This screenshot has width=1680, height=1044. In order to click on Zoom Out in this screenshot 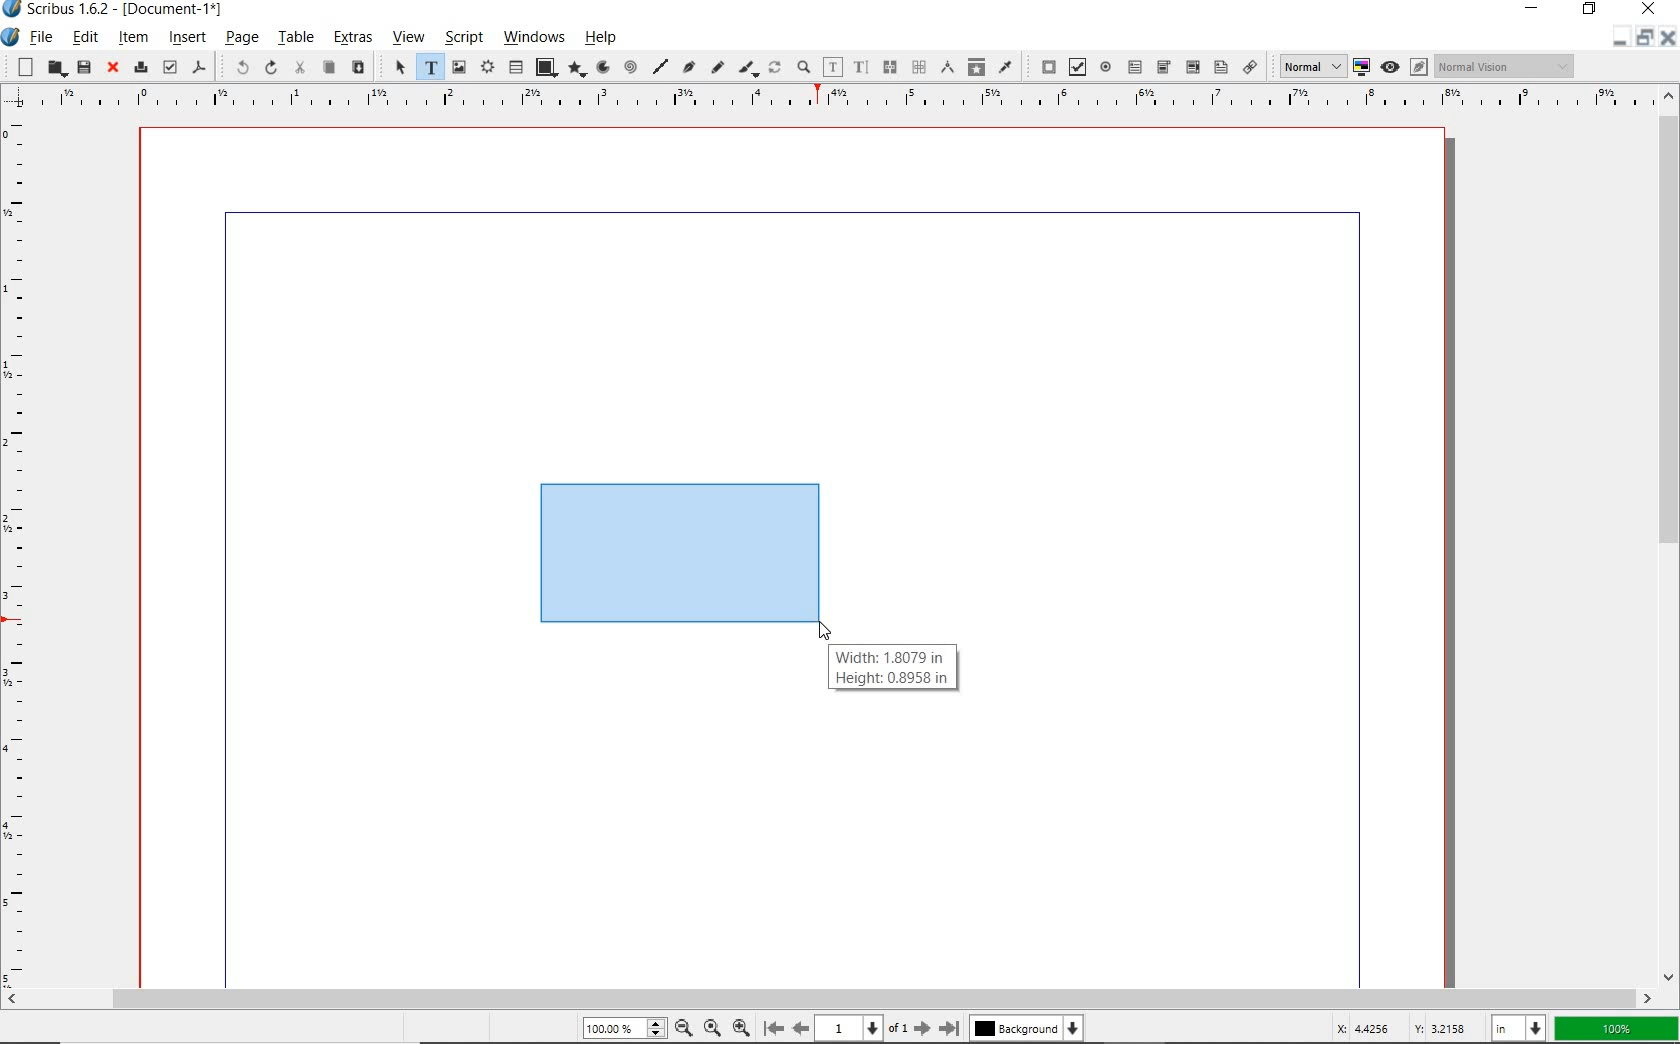, I will do `click(685, 1030)`.